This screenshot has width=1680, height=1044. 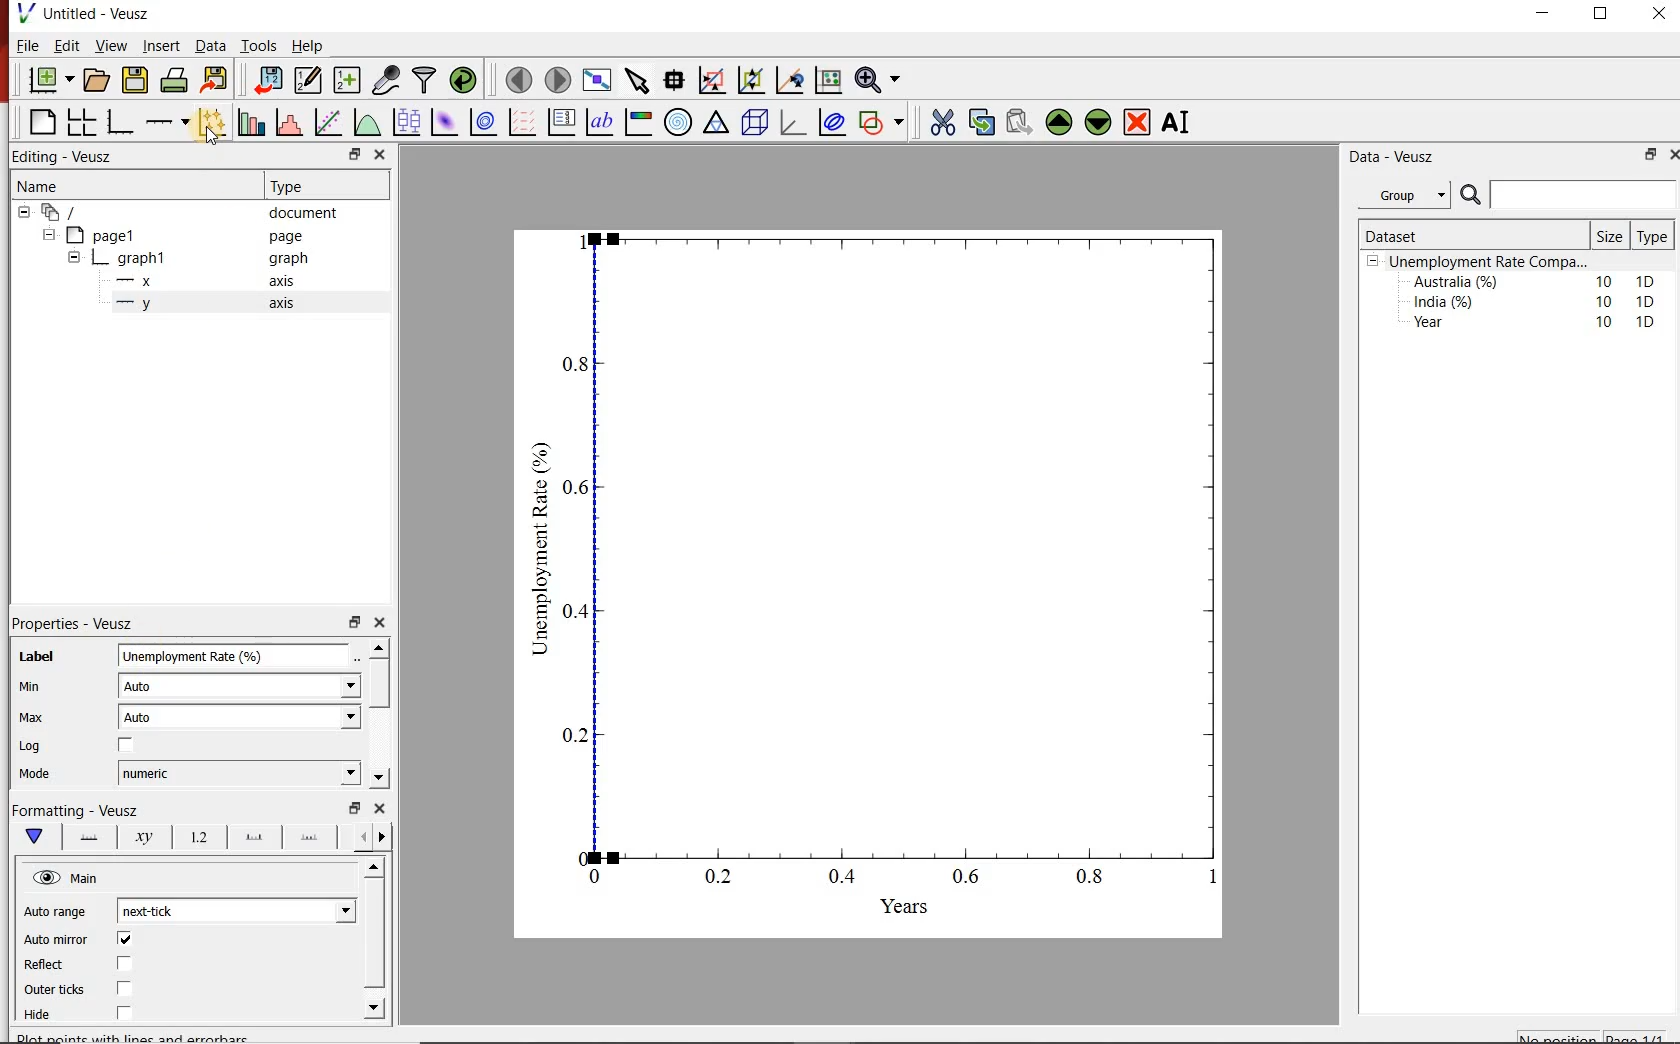 I want to click on move the widgets up, so click(x=1059, y=122).